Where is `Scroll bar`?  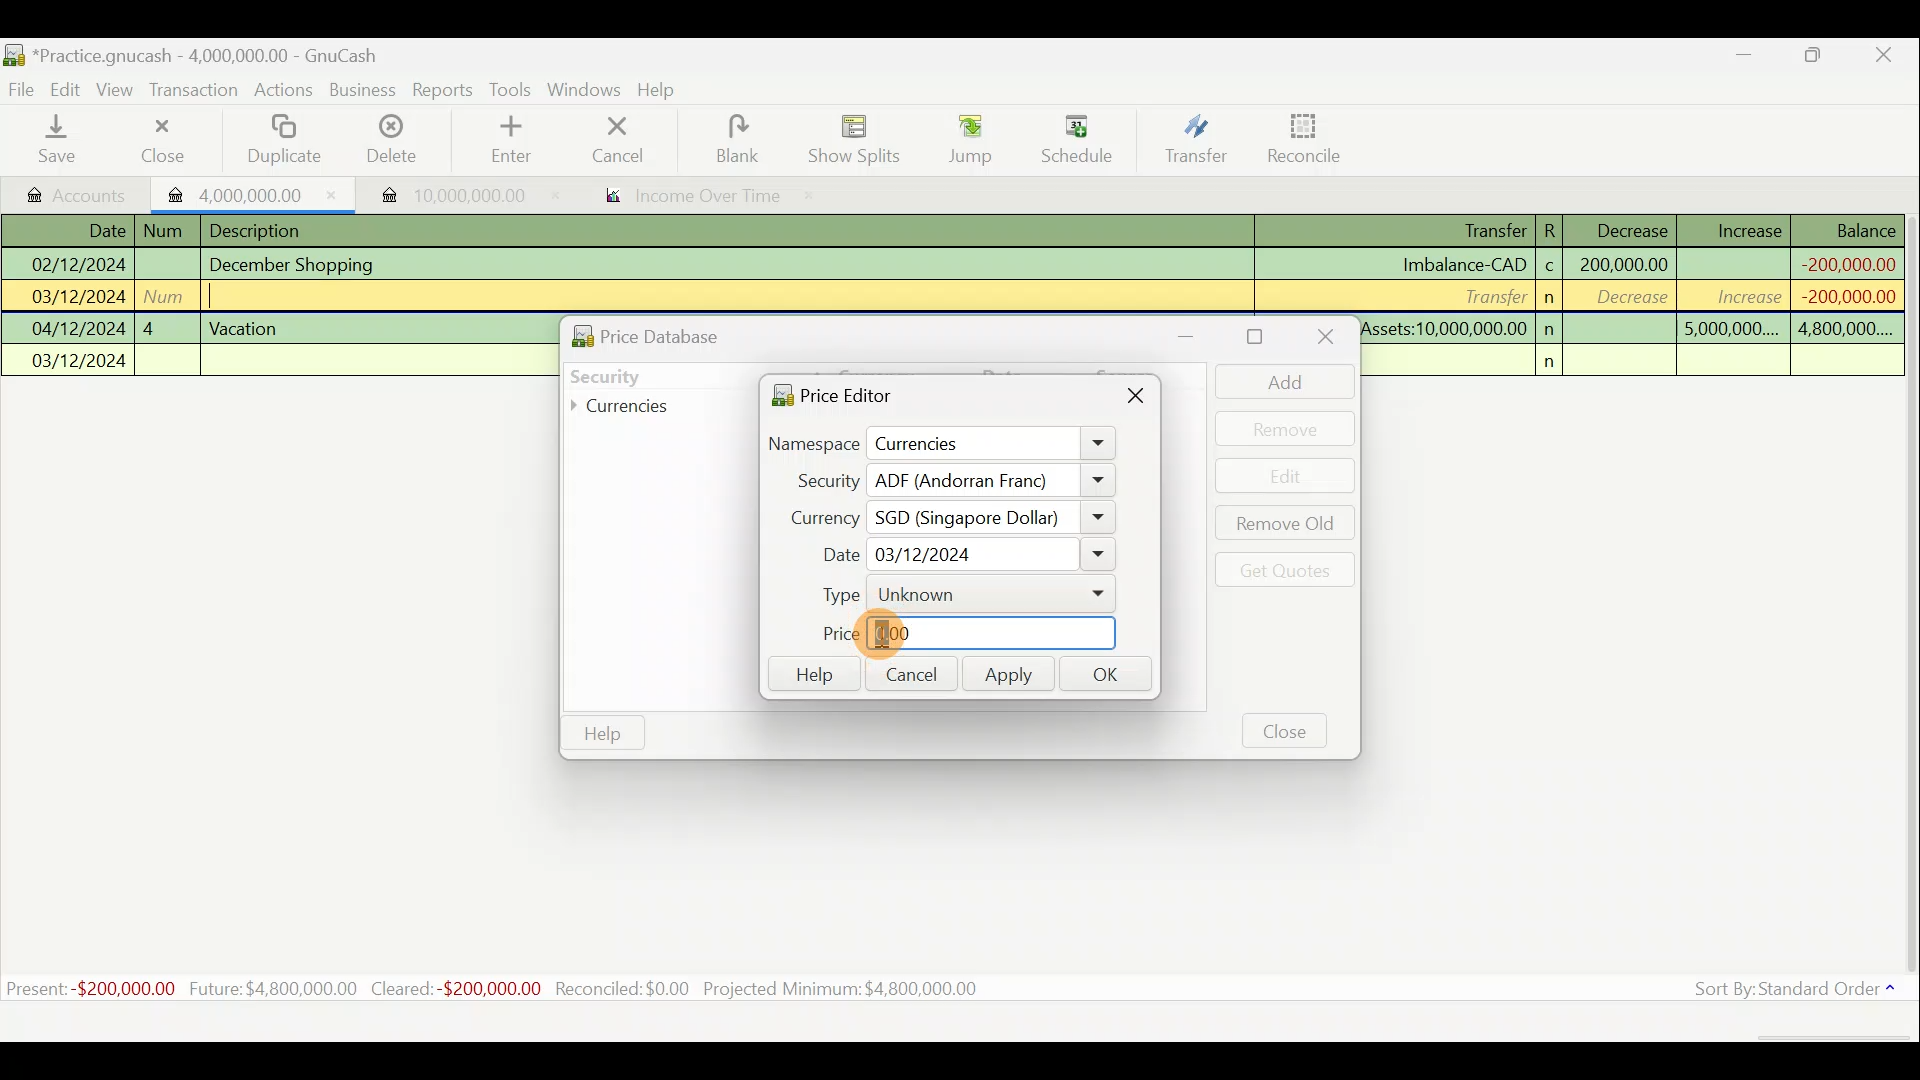
Scroll bar is located at coordinates (1908, 599).